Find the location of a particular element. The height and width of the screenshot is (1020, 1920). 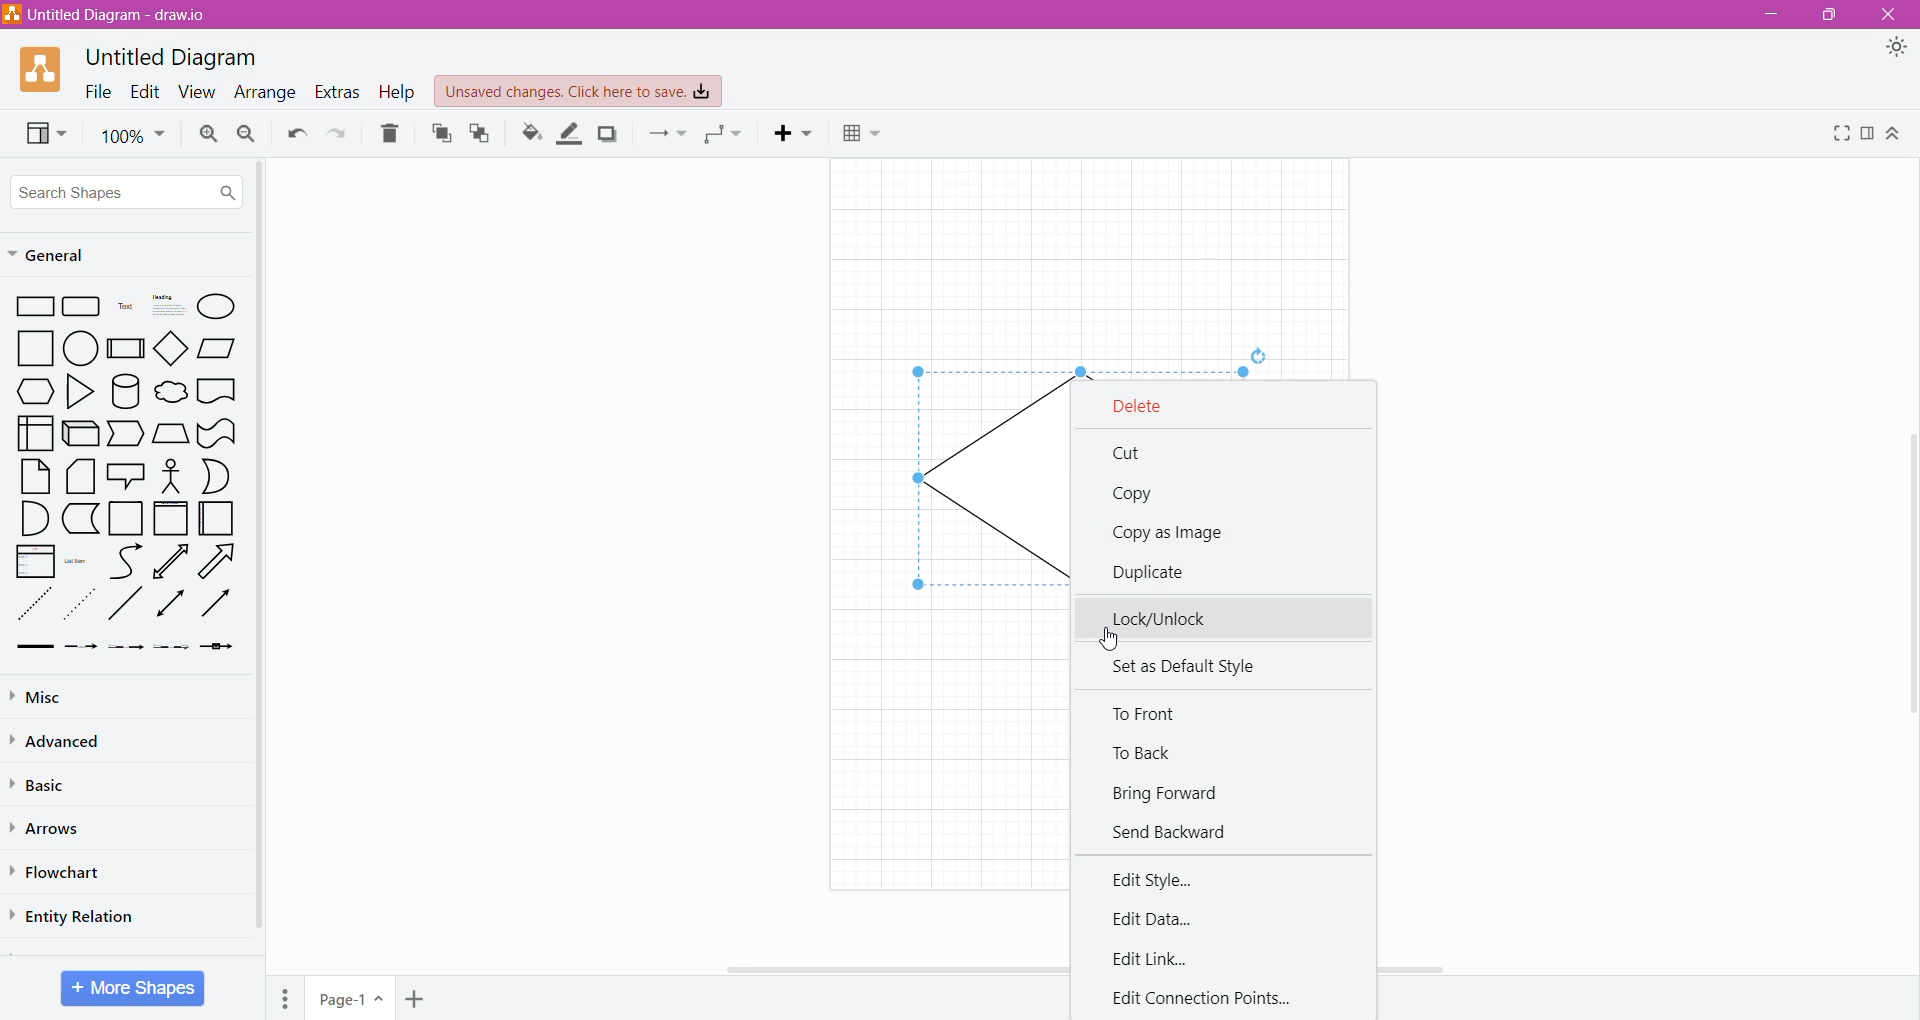

Vertical Scroll Bar is located at coordinates (1907, 568).